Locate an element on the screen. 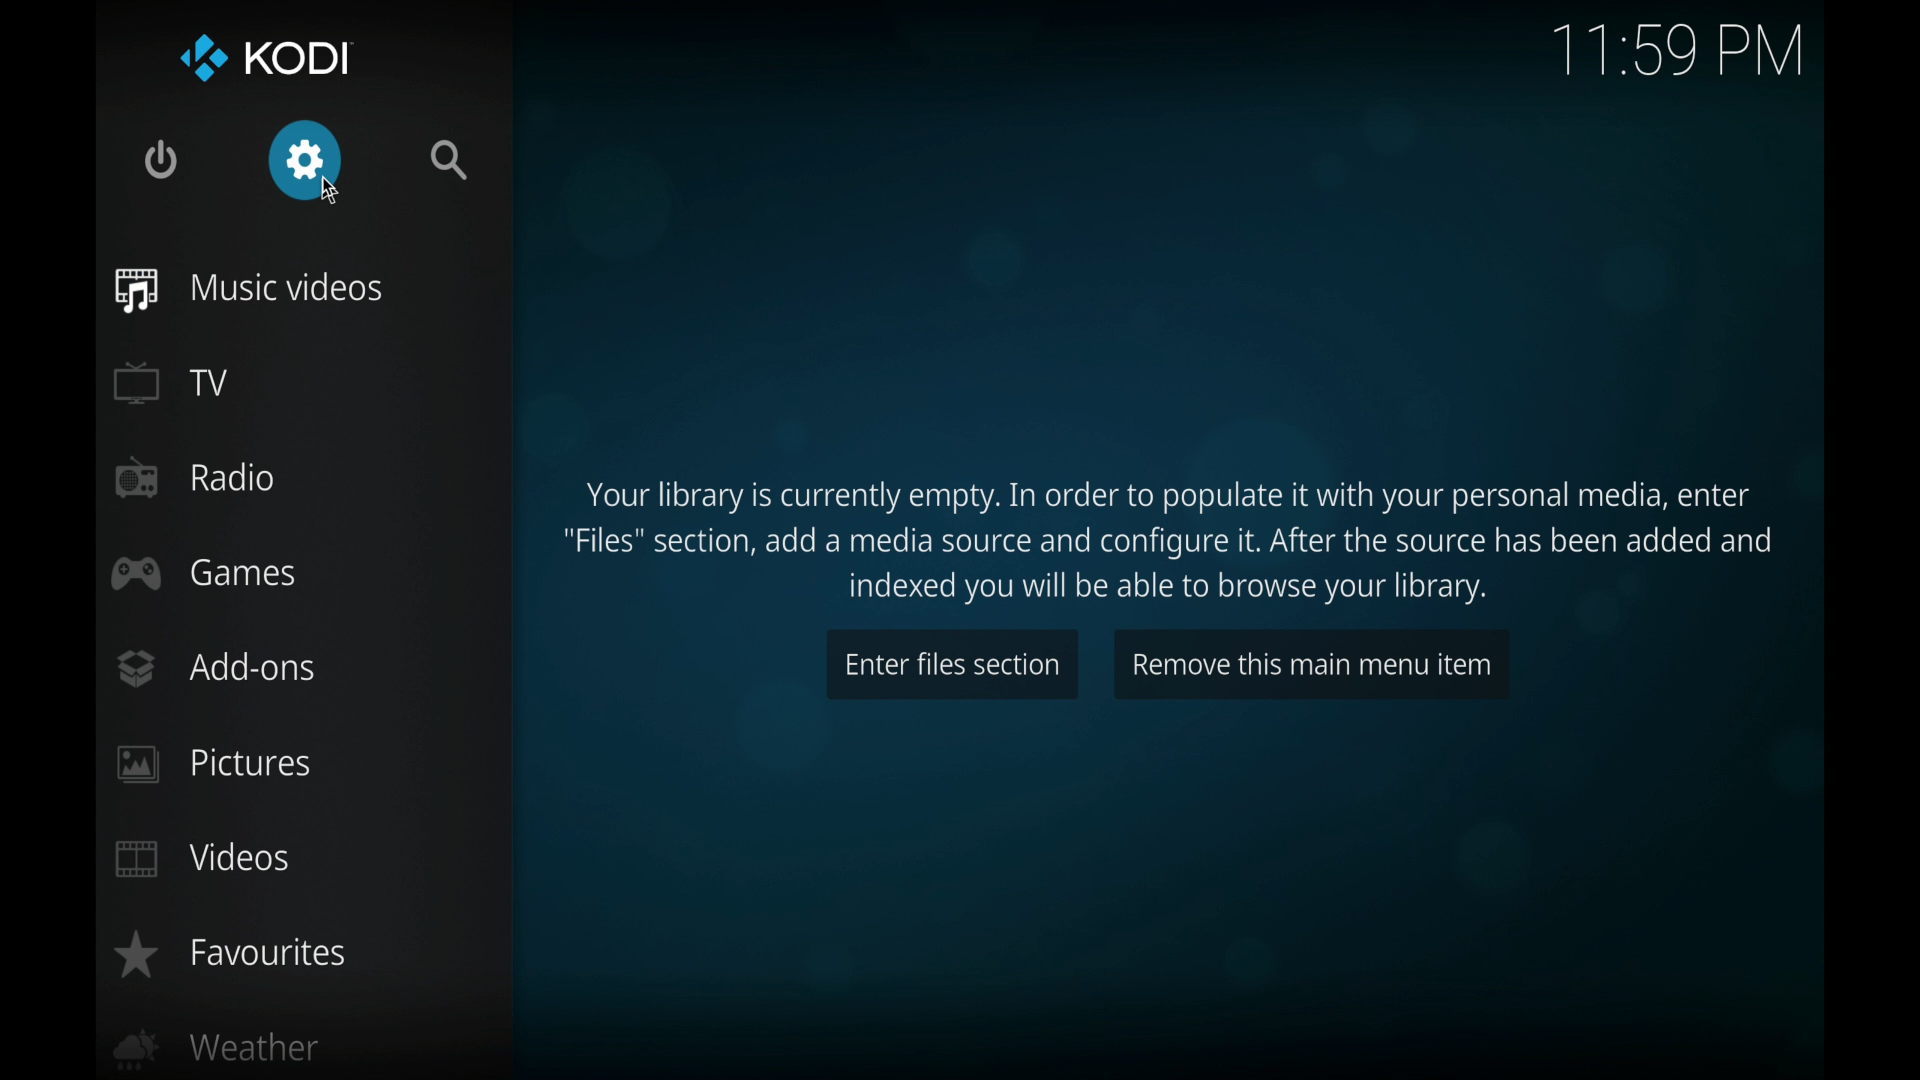  music videos is located at coordinates (252, 290).